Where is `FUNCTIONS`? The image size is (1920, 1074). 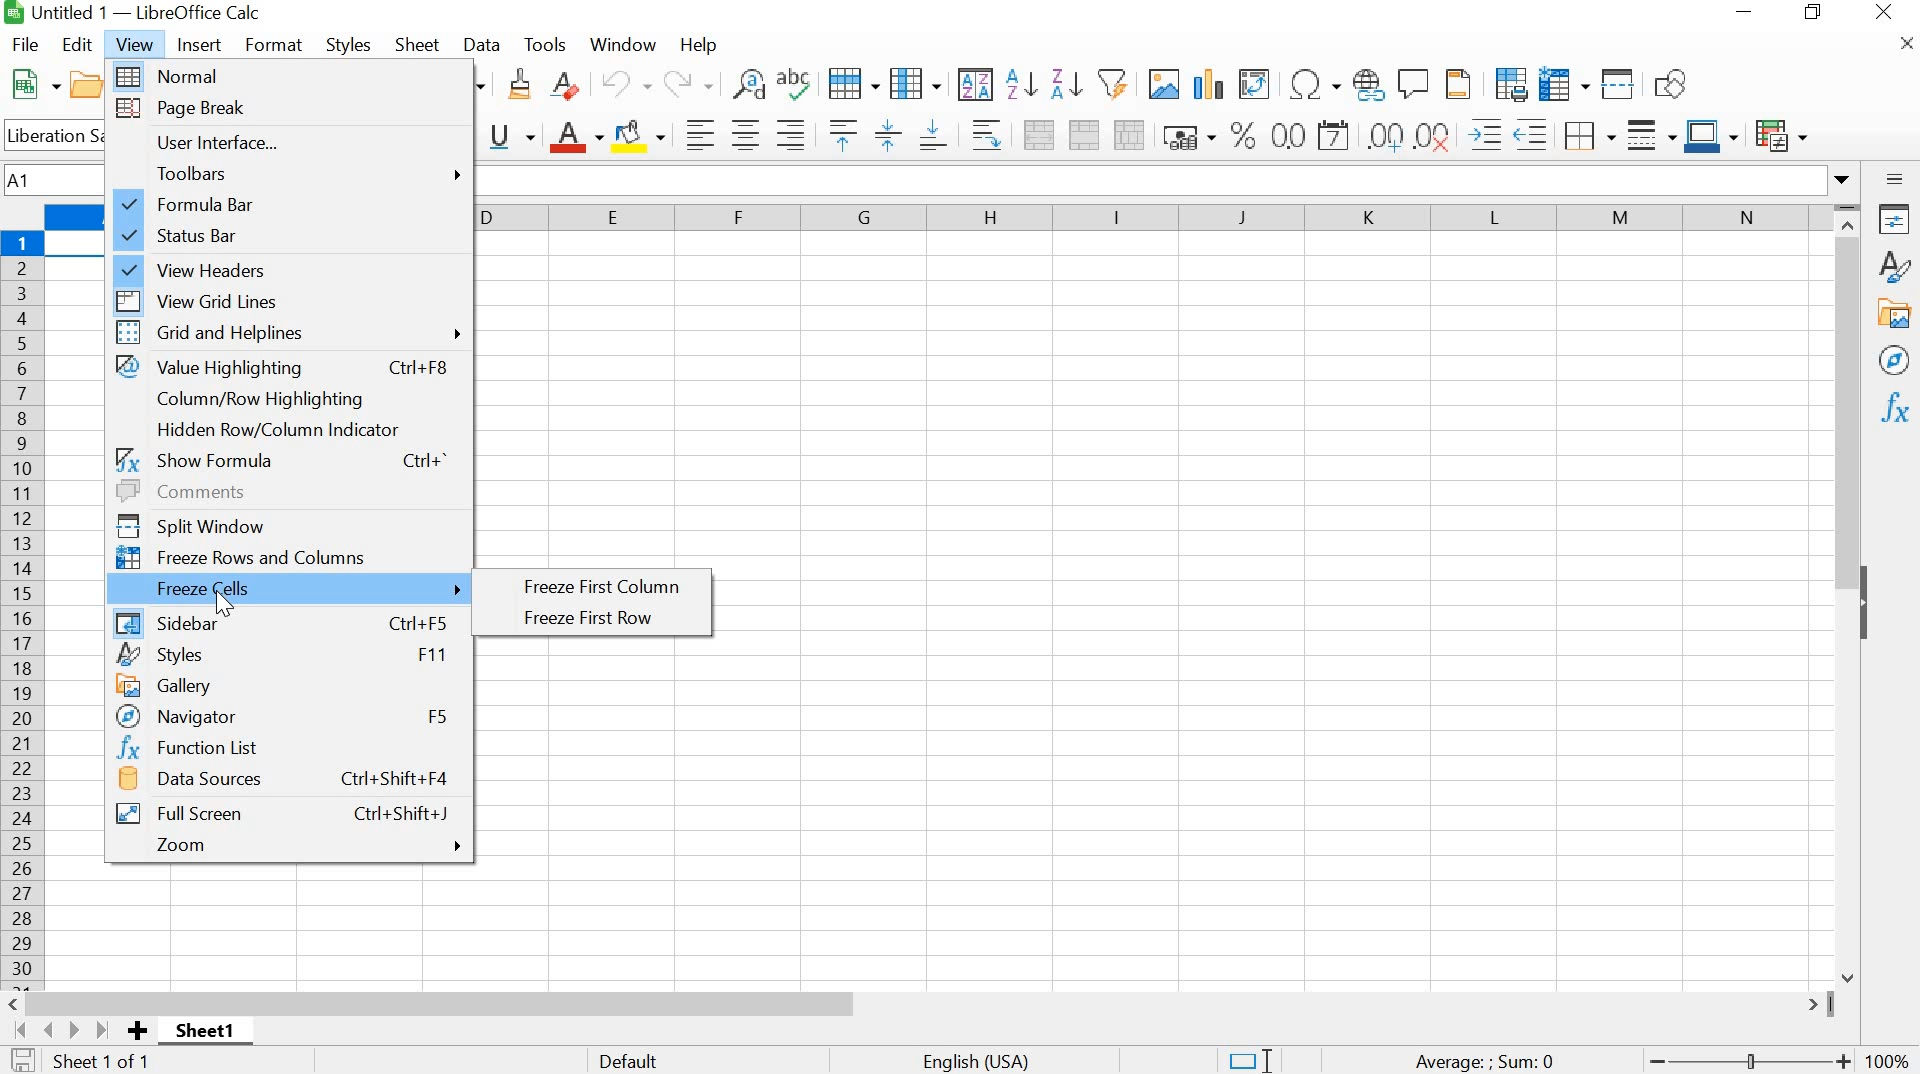
FUNCTIONS is located at coordinates (1893, 410).